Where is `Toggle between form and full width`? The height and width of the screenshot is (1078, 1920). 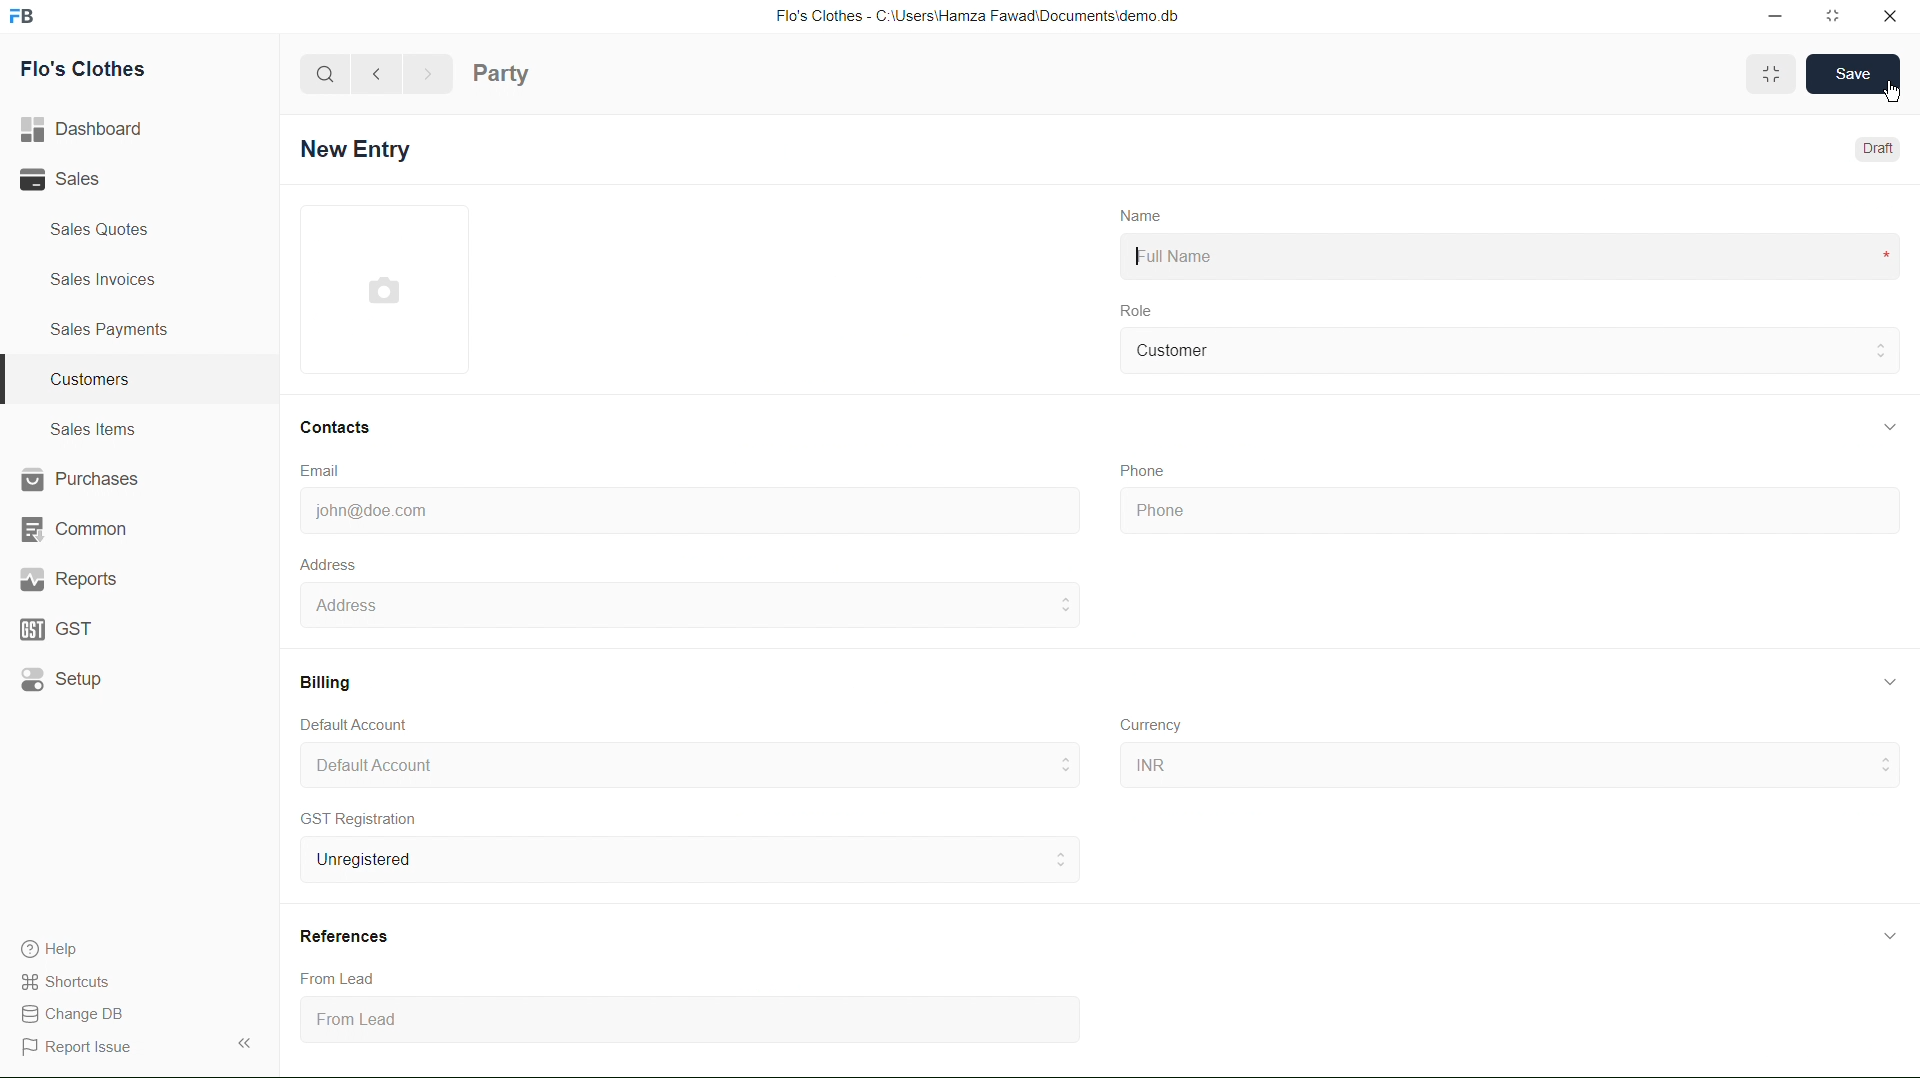
Toggle between form and full width is located at coordinates (1770, 73).